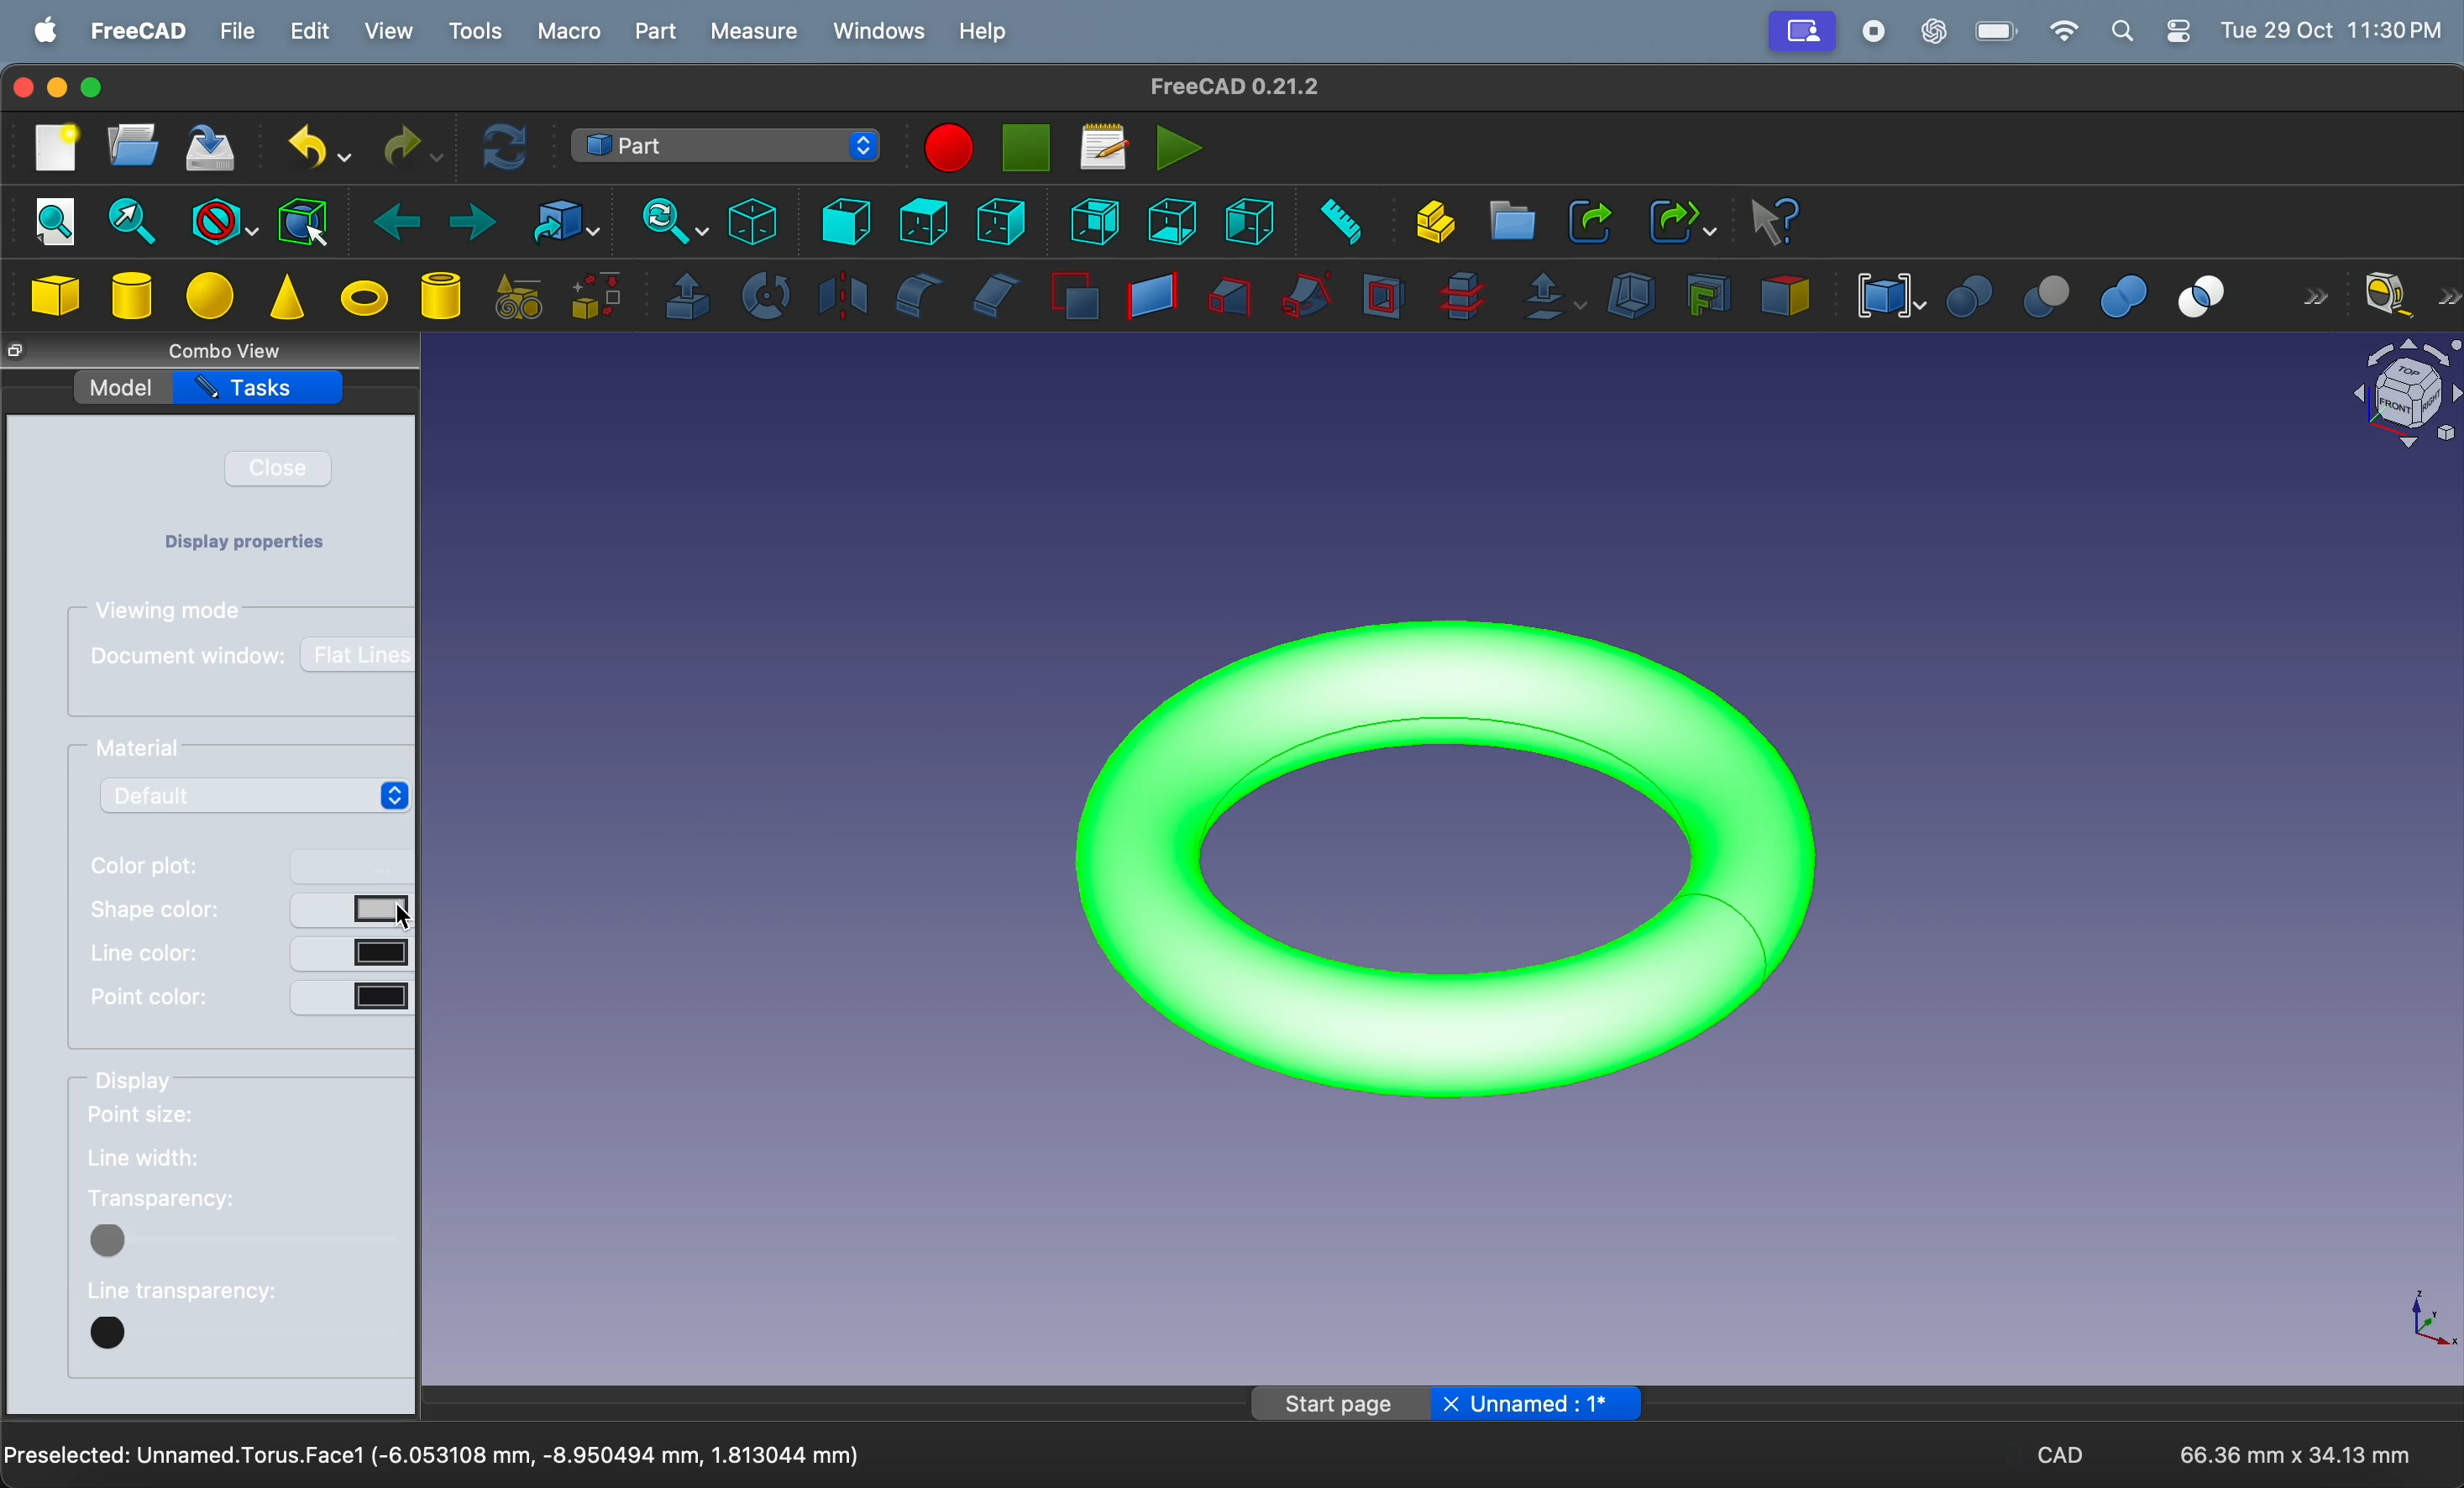  Describe the element at coordinates (2060, 1452) in the screenshot. I see `CAD` at that location.